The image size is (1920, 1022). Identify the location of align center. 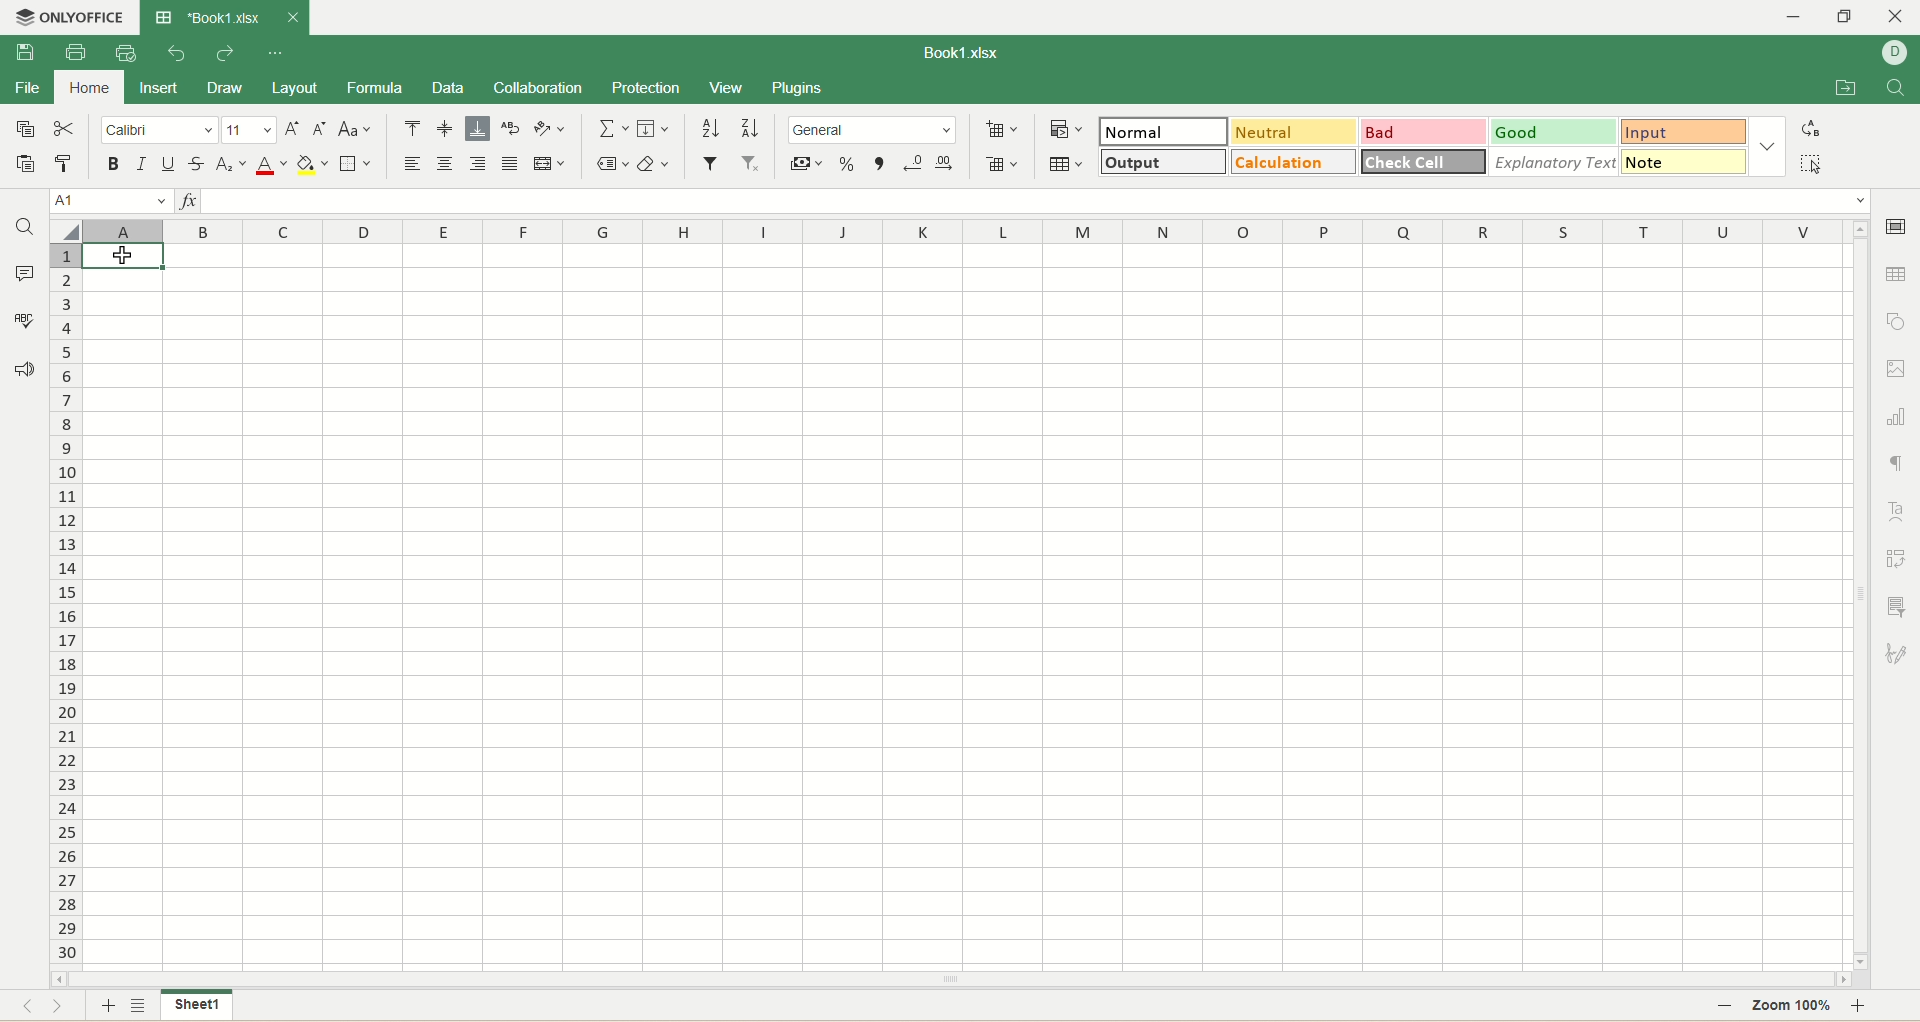
(445, 166).